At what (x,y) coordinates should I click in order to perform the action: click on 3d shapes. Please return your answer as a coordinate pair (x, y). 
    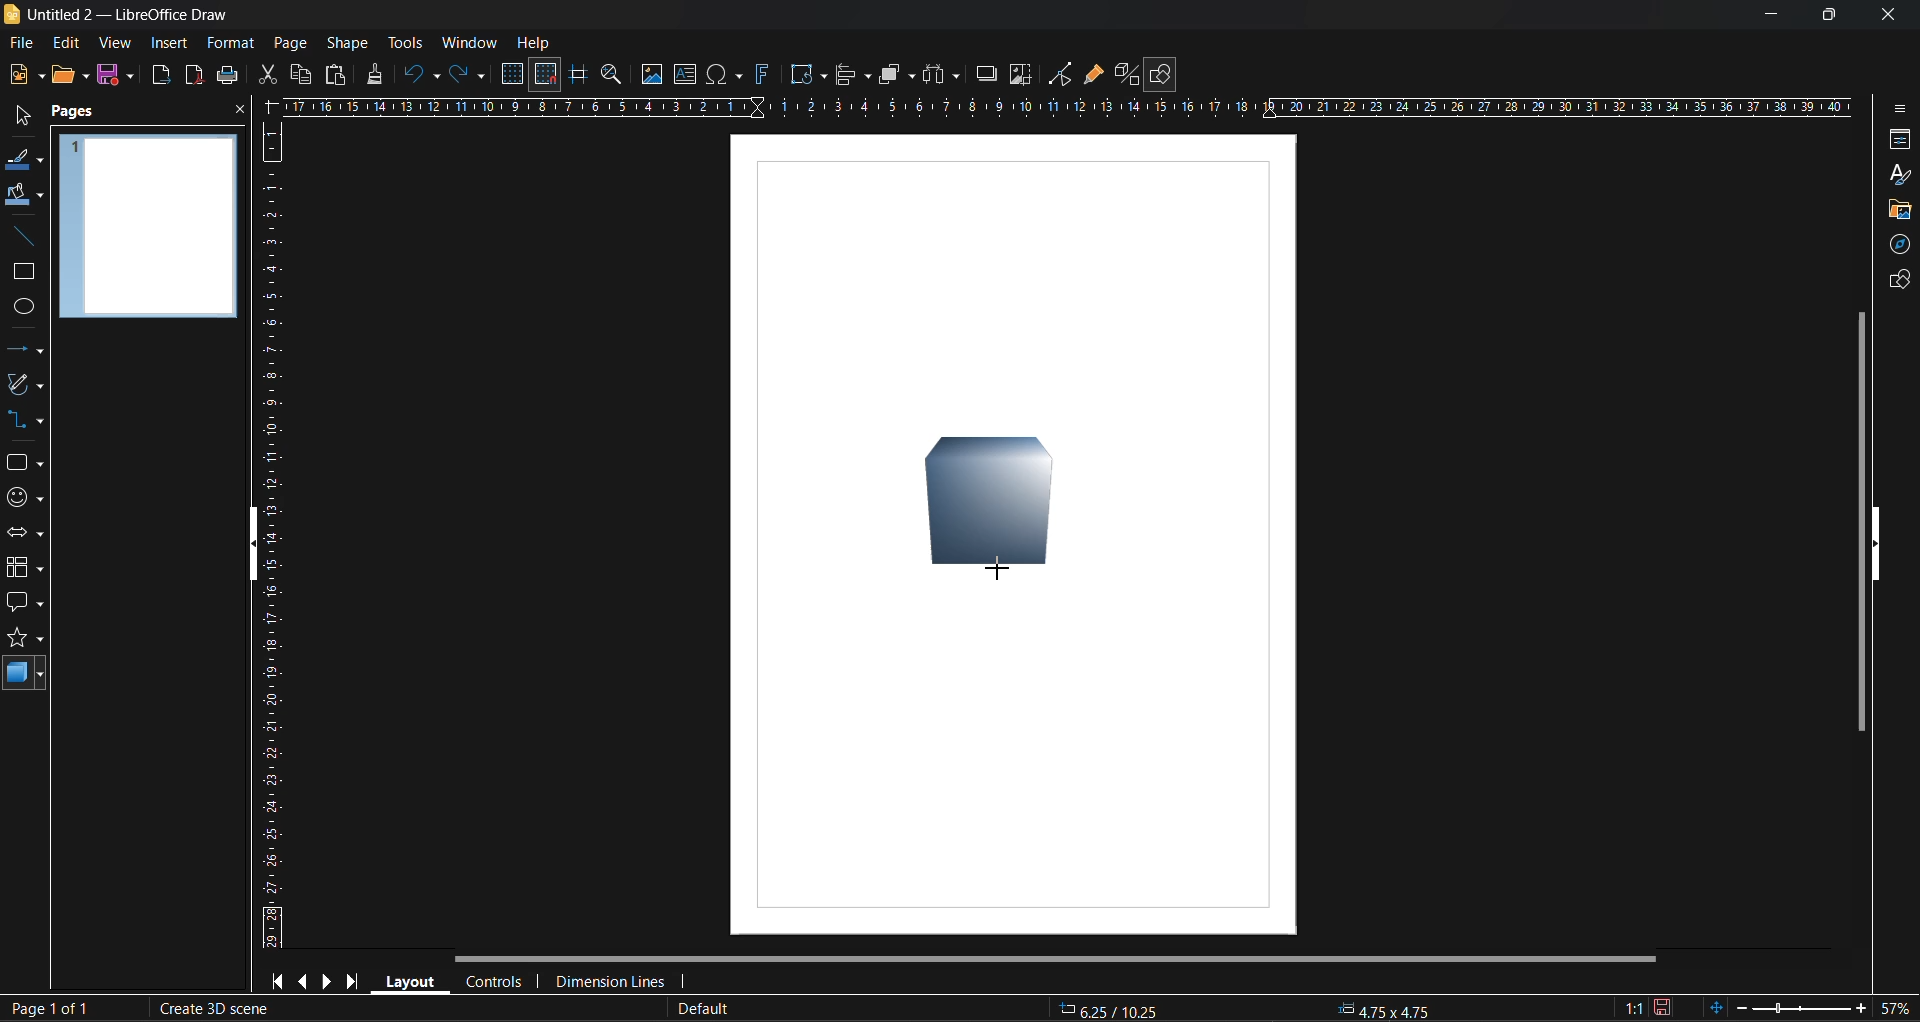
    Looking at the image, I should click on (25, 676).